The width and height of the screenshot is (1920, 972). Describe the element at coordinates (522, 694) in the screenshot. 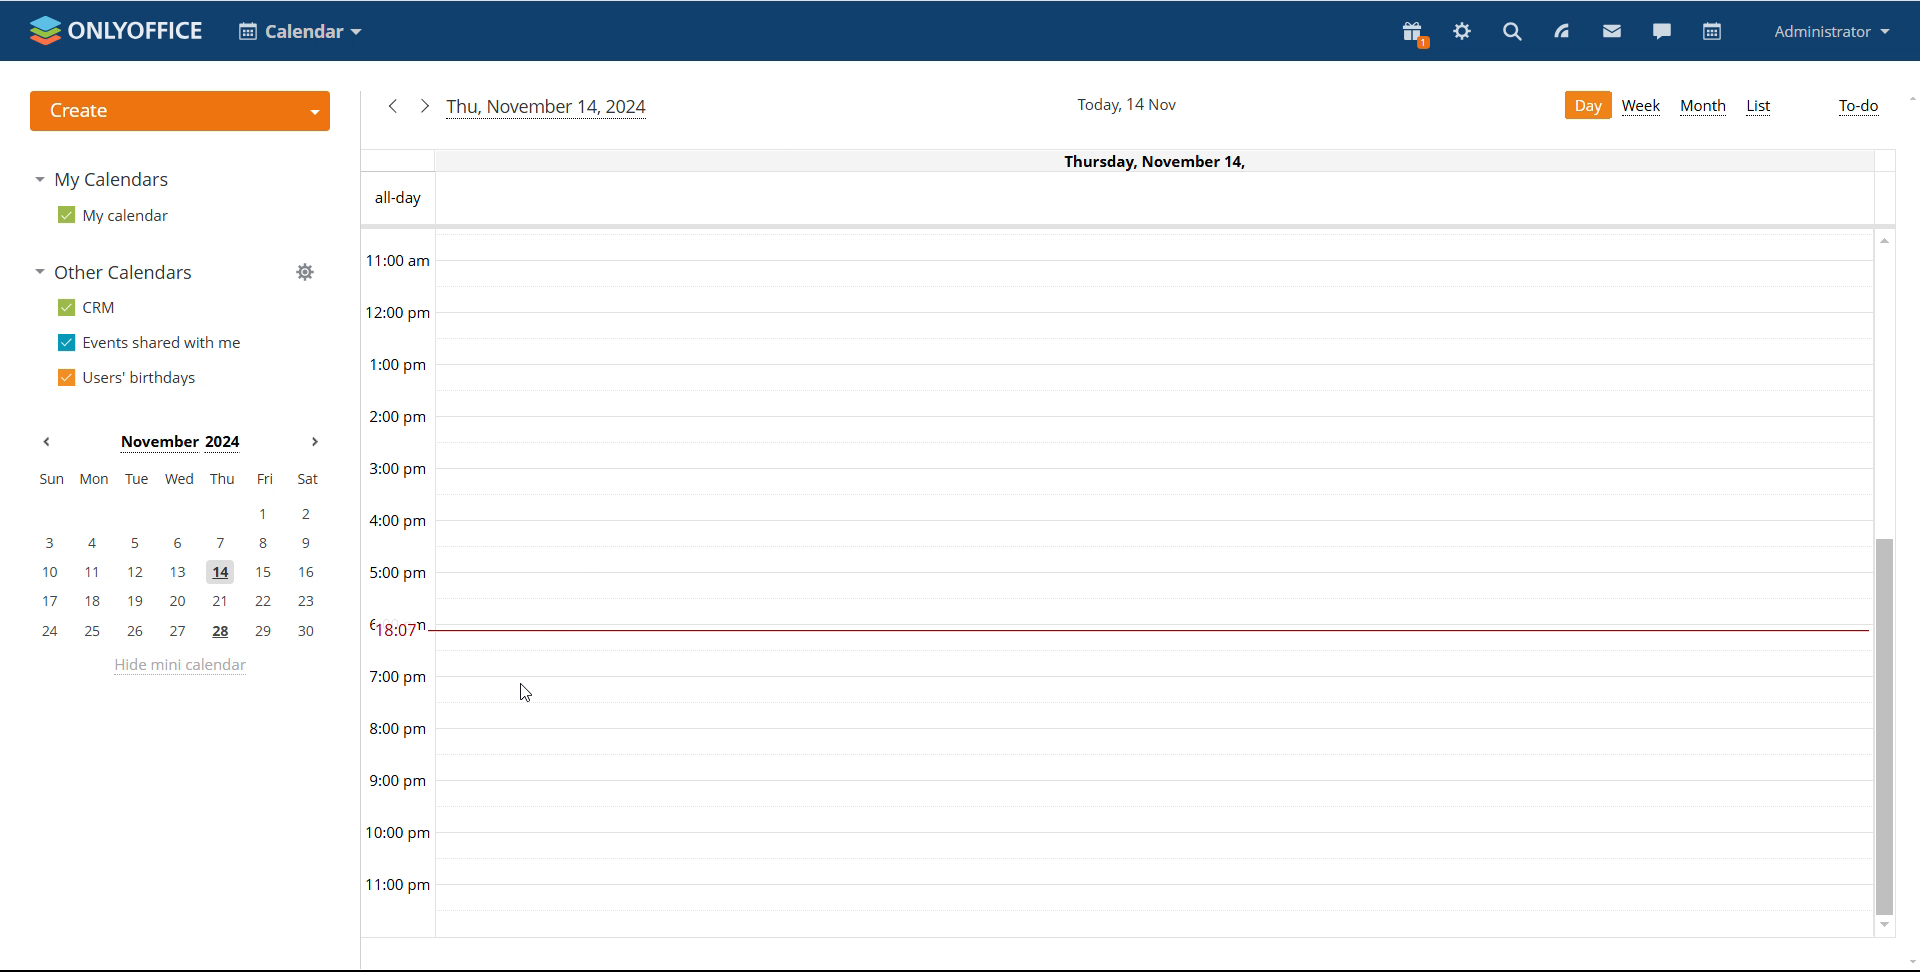

I see `cursor` at that location.